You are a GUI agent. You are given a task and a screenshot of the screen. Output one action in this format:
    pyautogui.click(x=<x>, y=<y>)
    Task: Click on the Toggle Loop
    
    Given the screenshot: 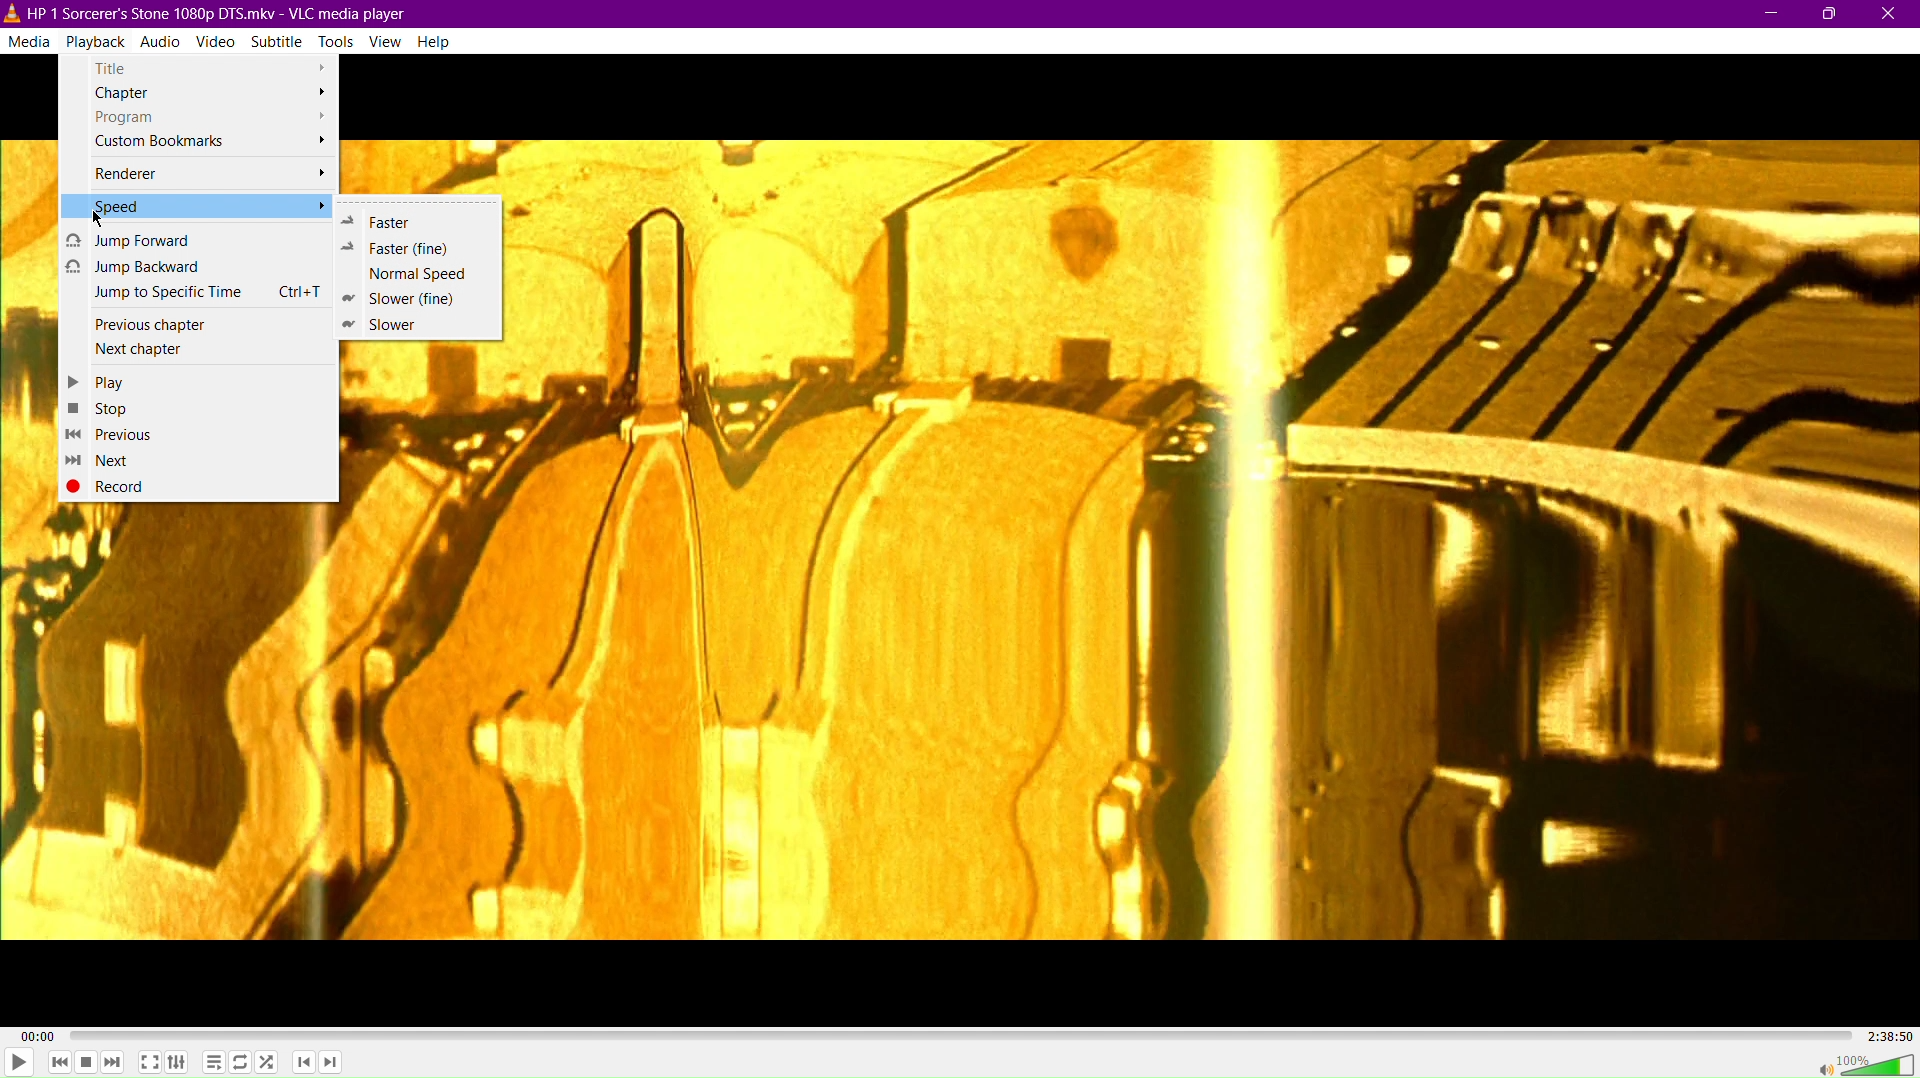 What is the action you would take?
    pyautogui.click(x=241, y=1062)
    